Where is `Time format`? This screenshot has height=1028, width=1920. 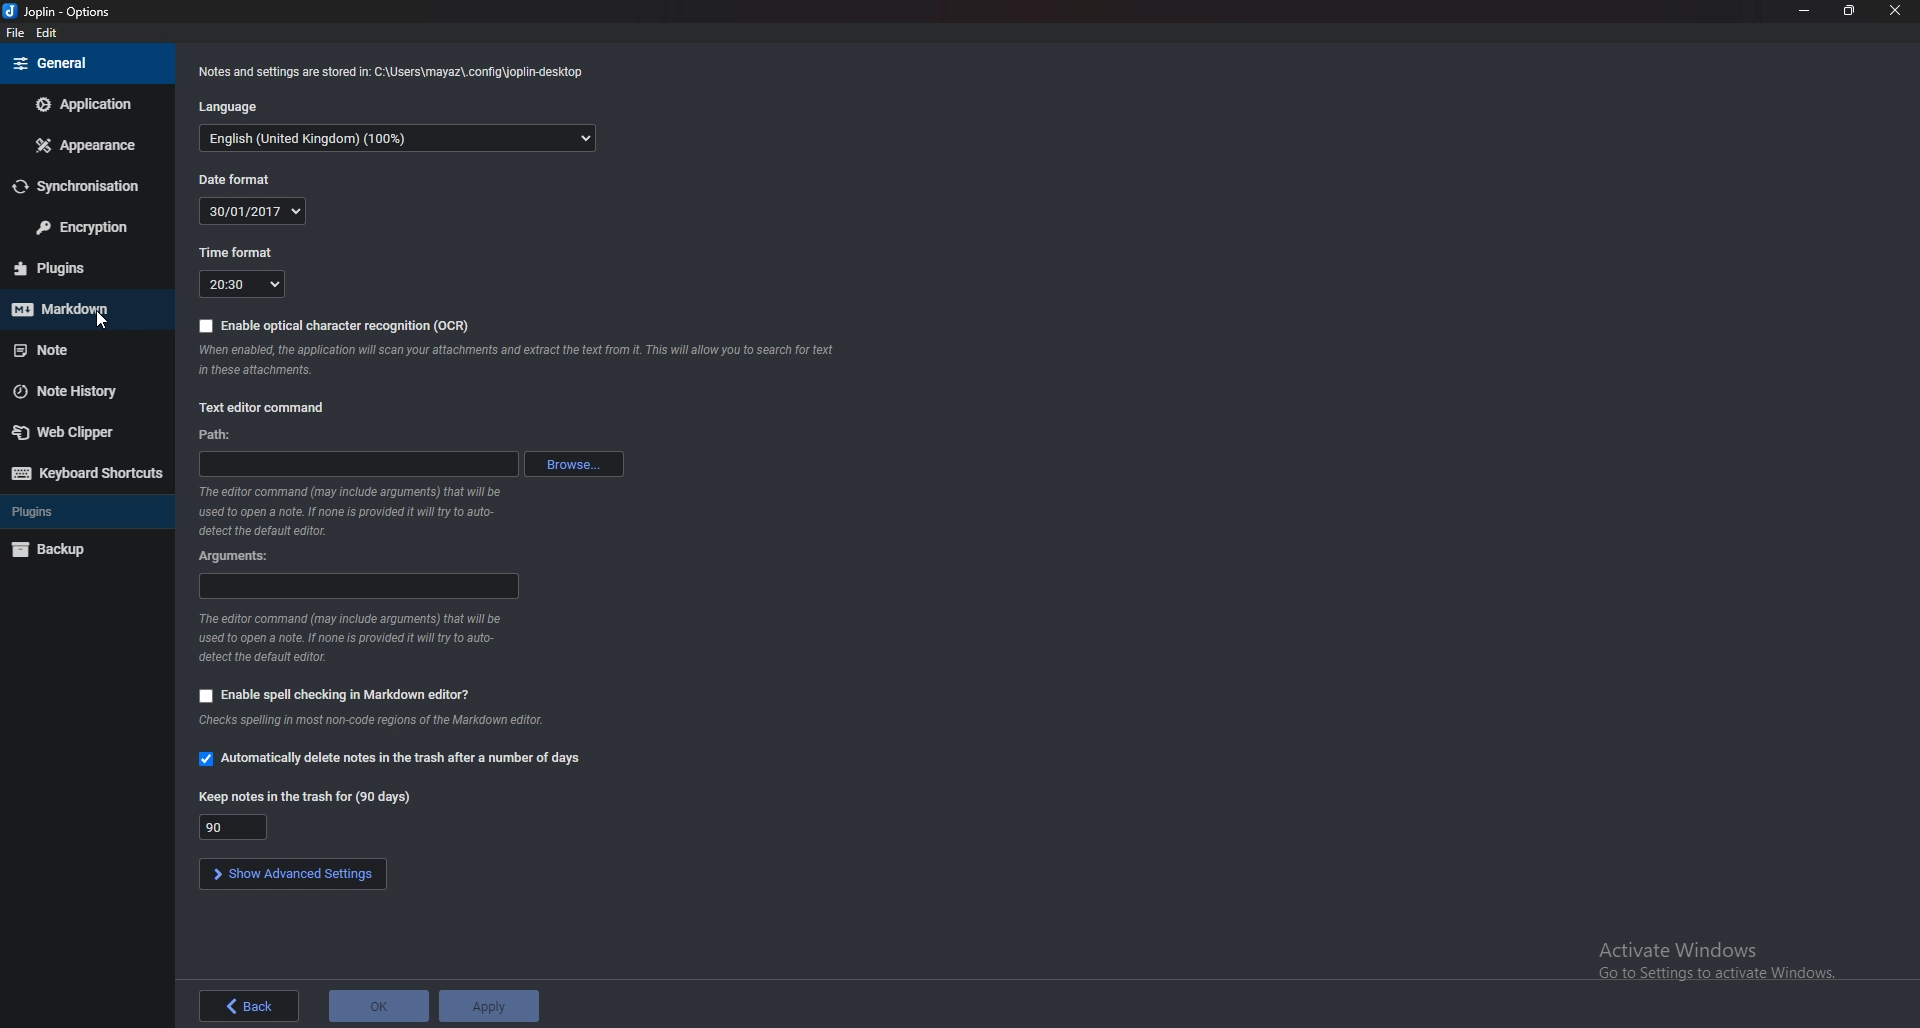 Time format is located at coordinates (238, 251).